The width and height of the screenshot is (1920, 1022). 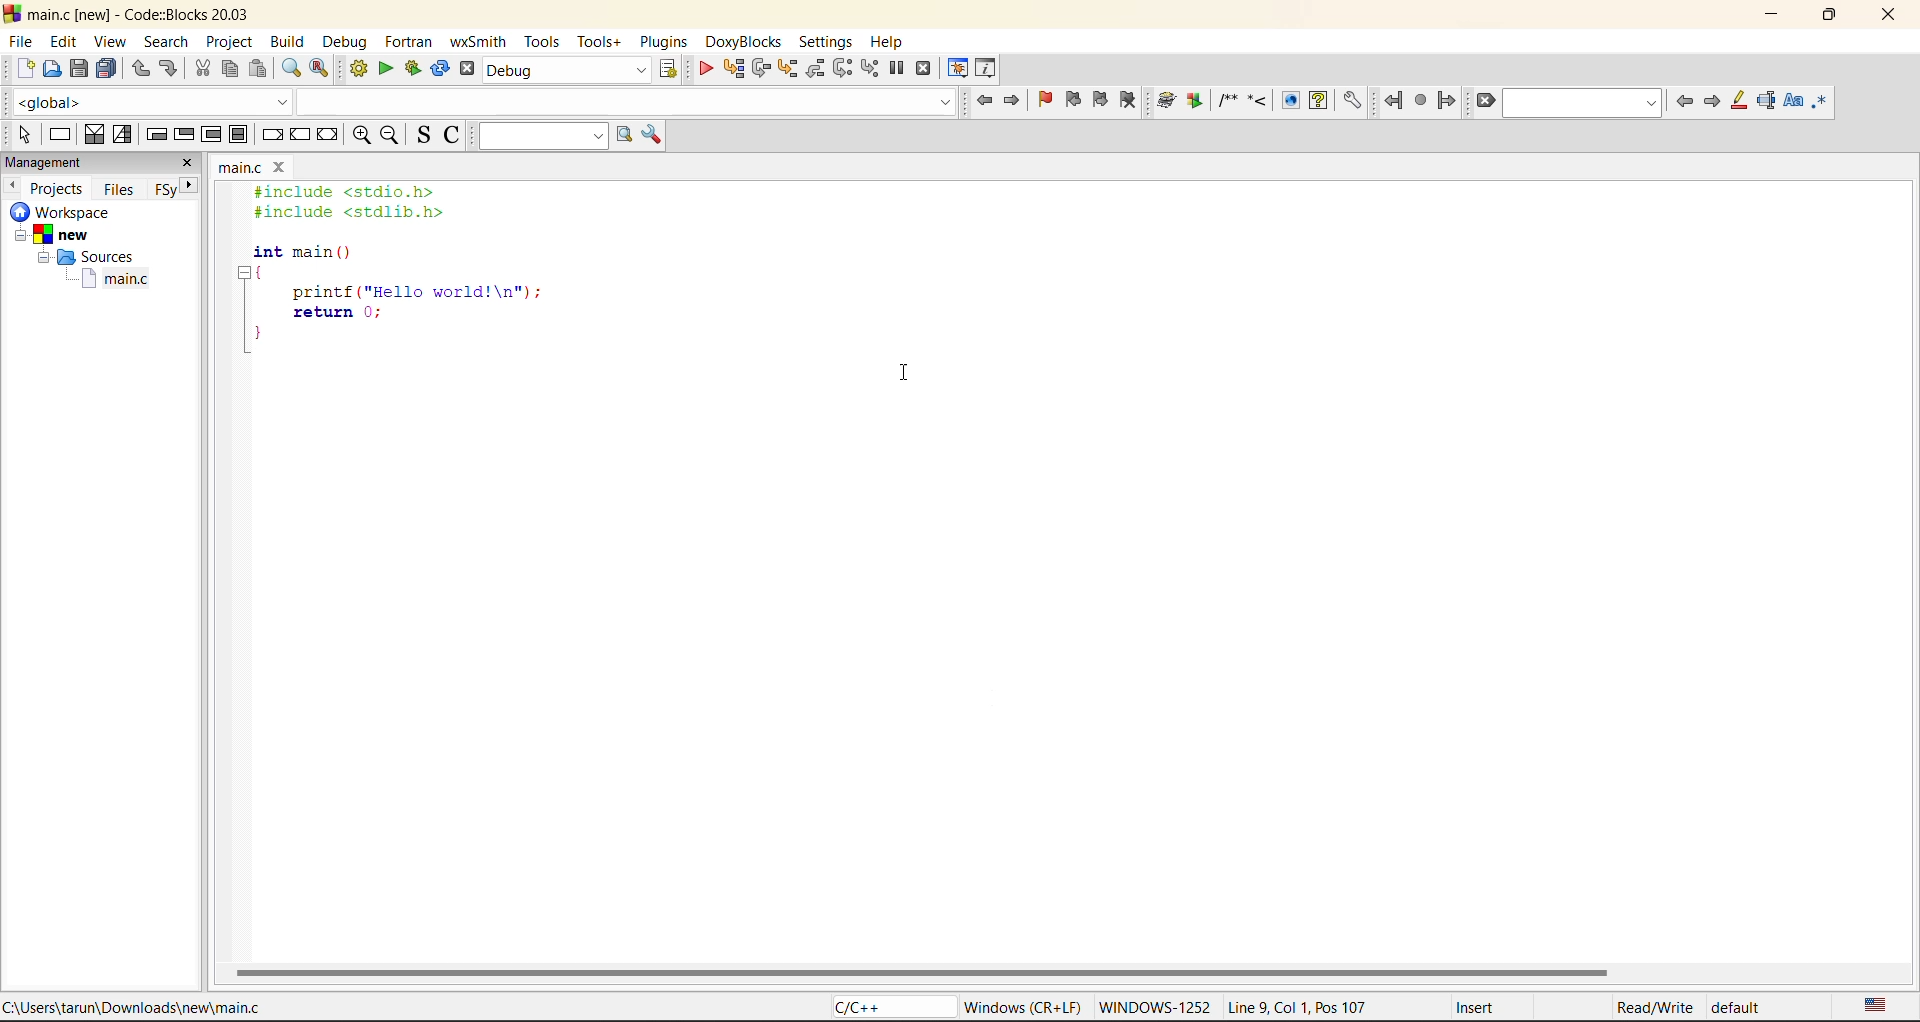 I want to click on break instruction, so click(x=274, y=137).